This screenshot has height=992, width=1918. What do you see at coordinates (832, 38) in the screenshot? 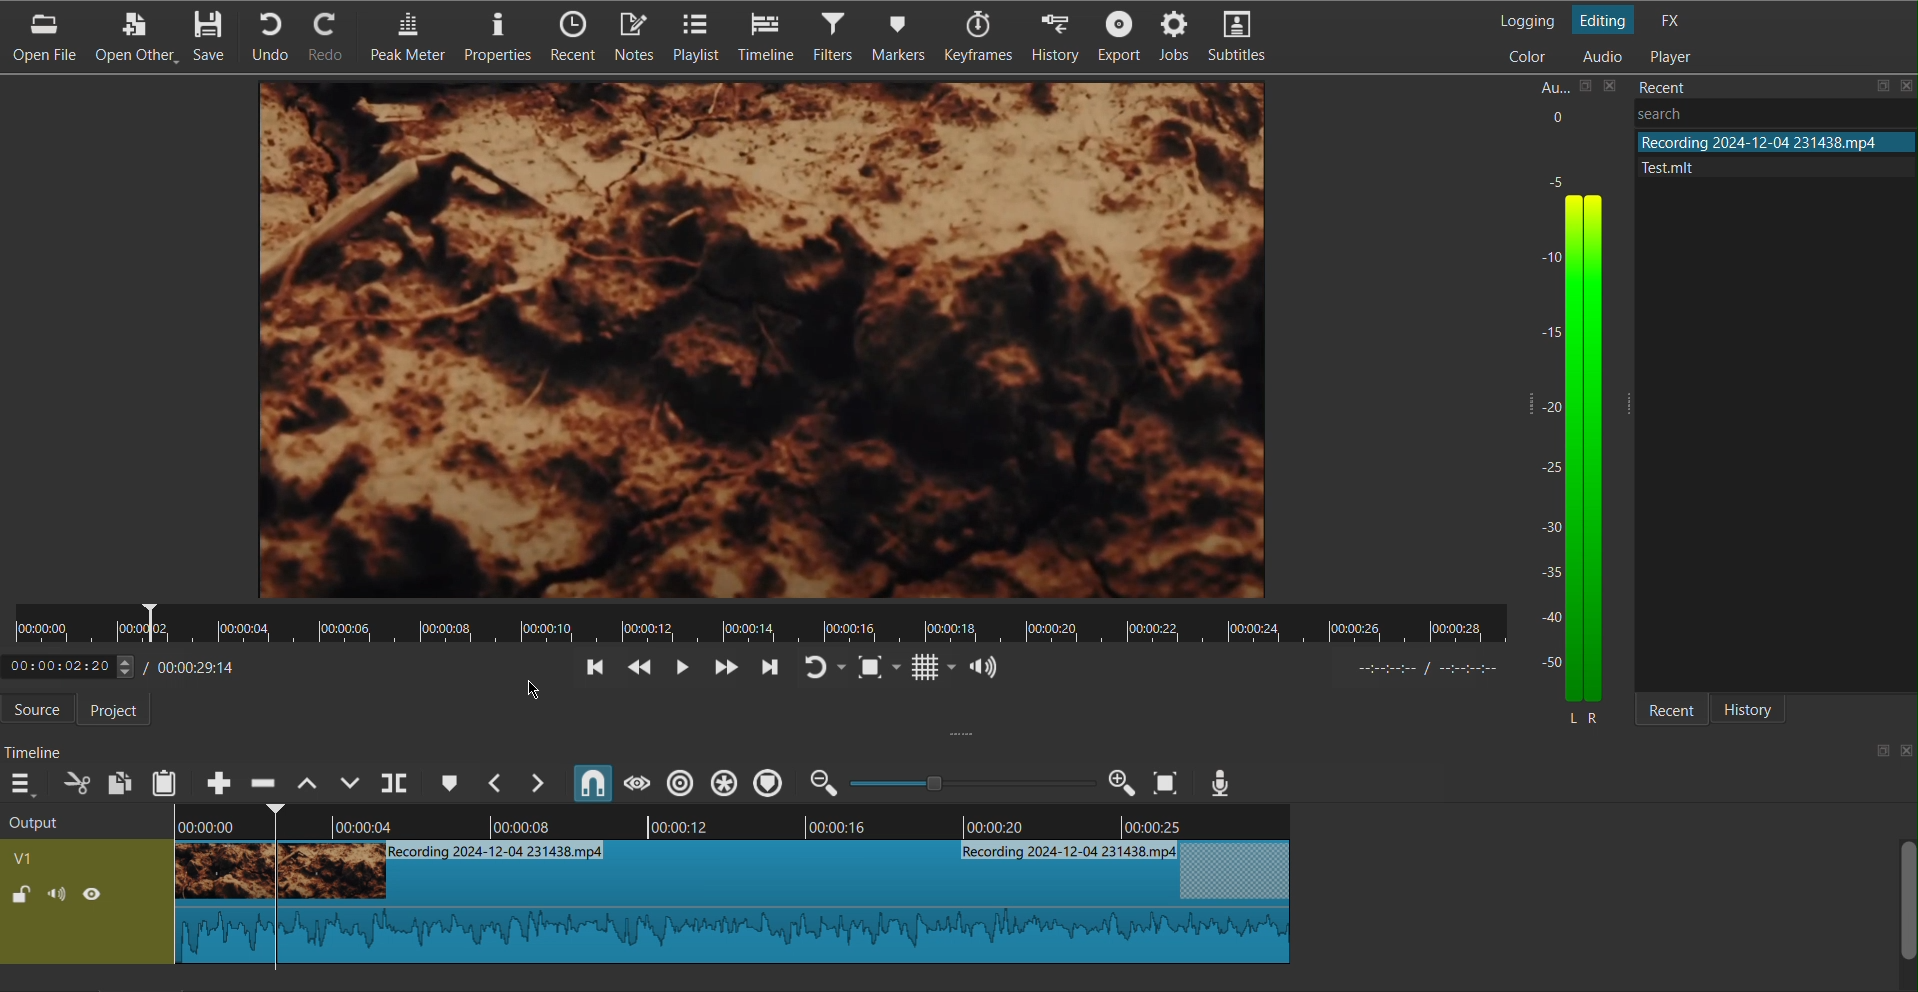
I see `Filters` at bounding box center [832, 38].